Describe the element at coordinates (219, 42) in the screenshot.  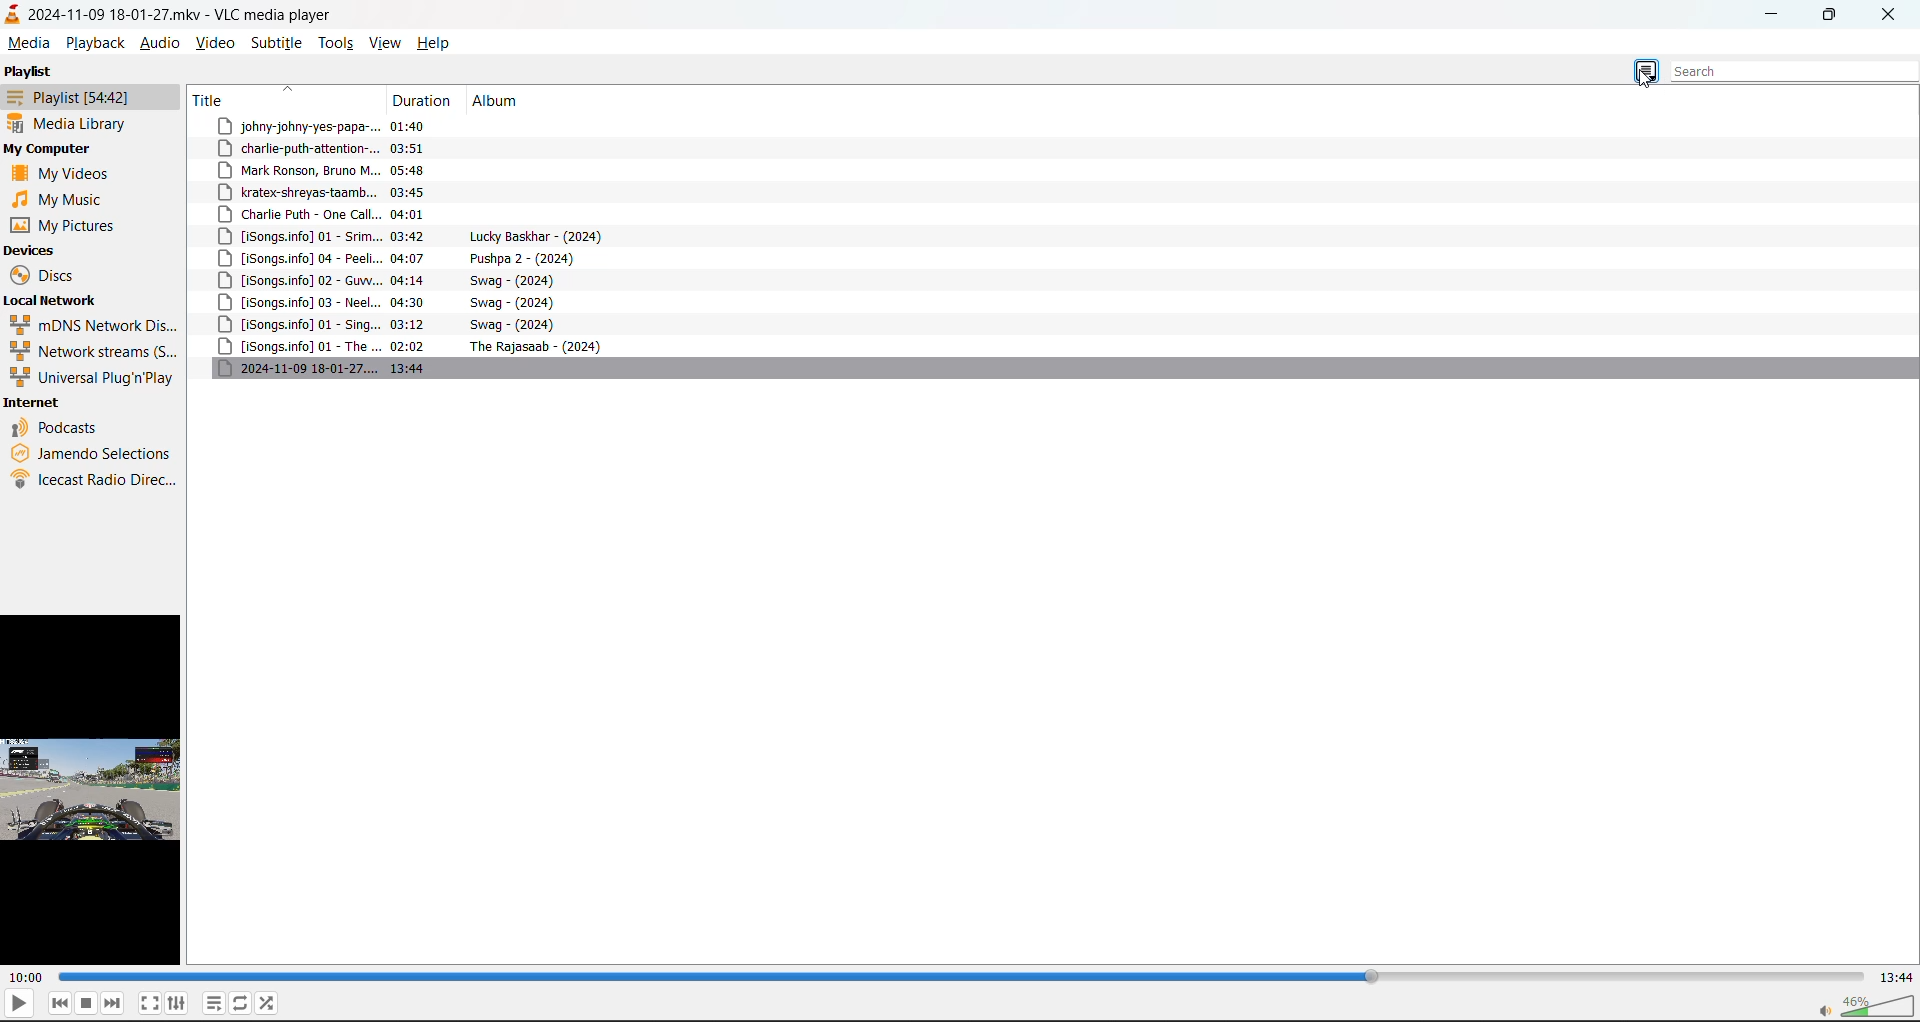
I see `video` at that location.